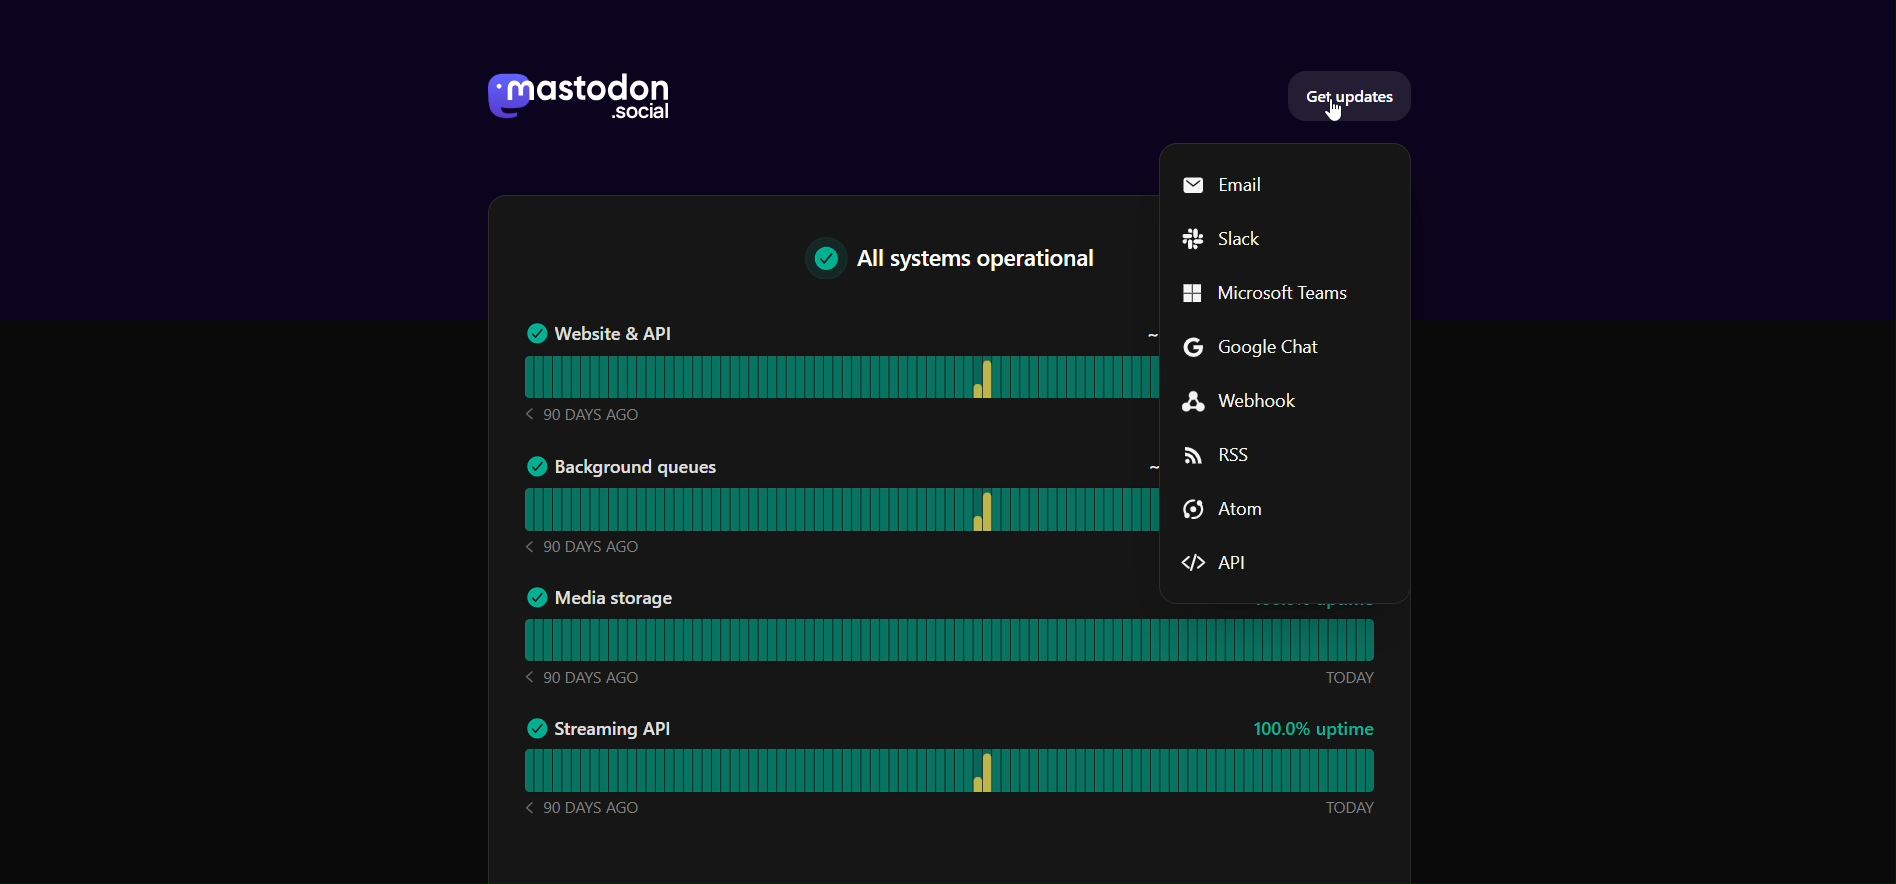 The height and width of the screenshot is (884, 1896). Describe the element at coordinates (1223, 514) in the screenshot. I see `Atom` at that location.